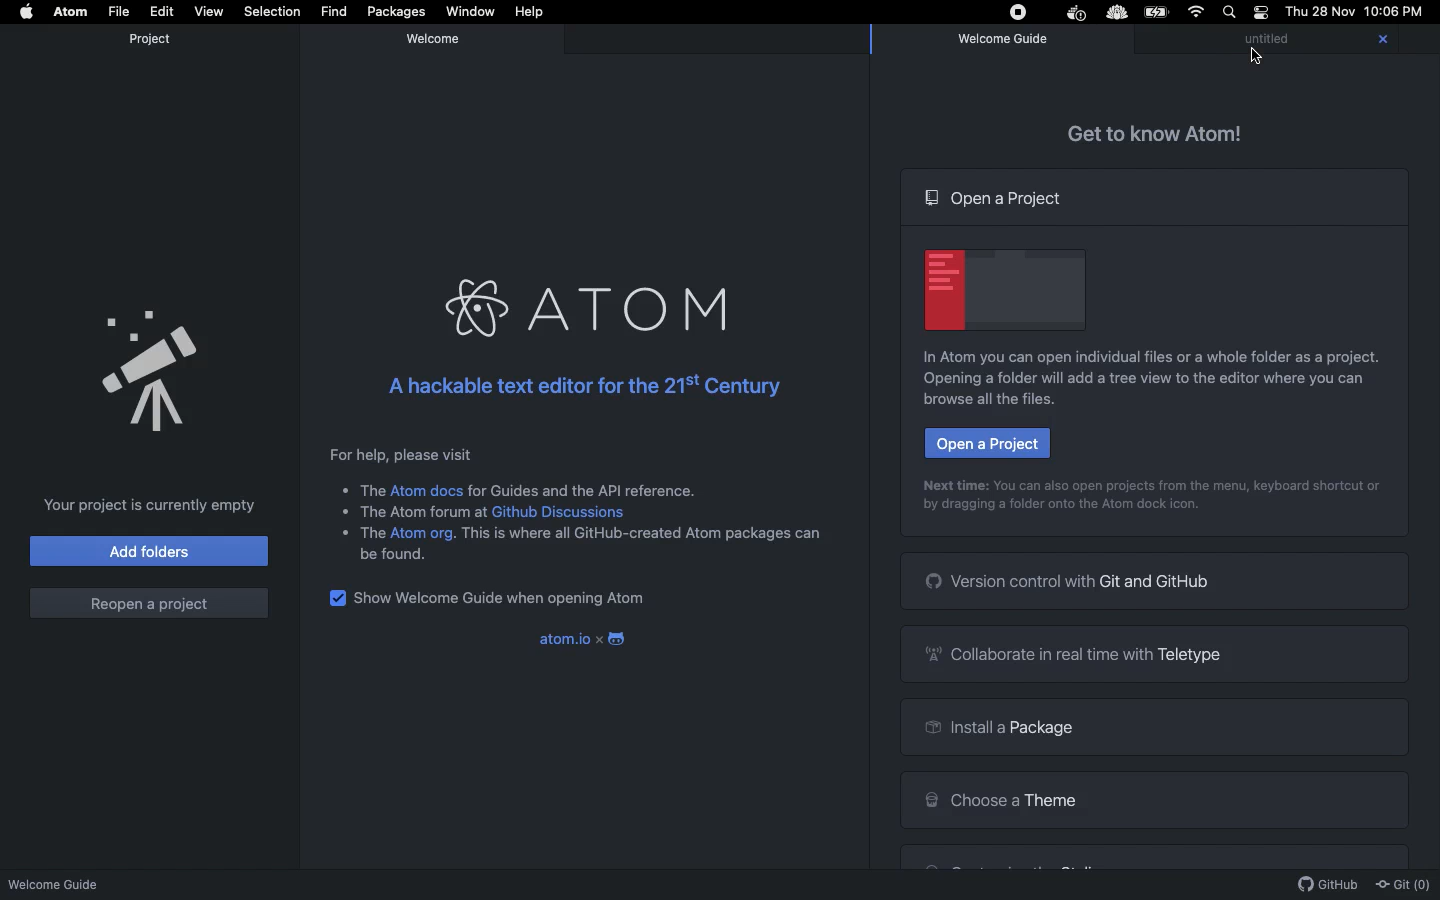  I want to click on Github, so click(1326, 884).